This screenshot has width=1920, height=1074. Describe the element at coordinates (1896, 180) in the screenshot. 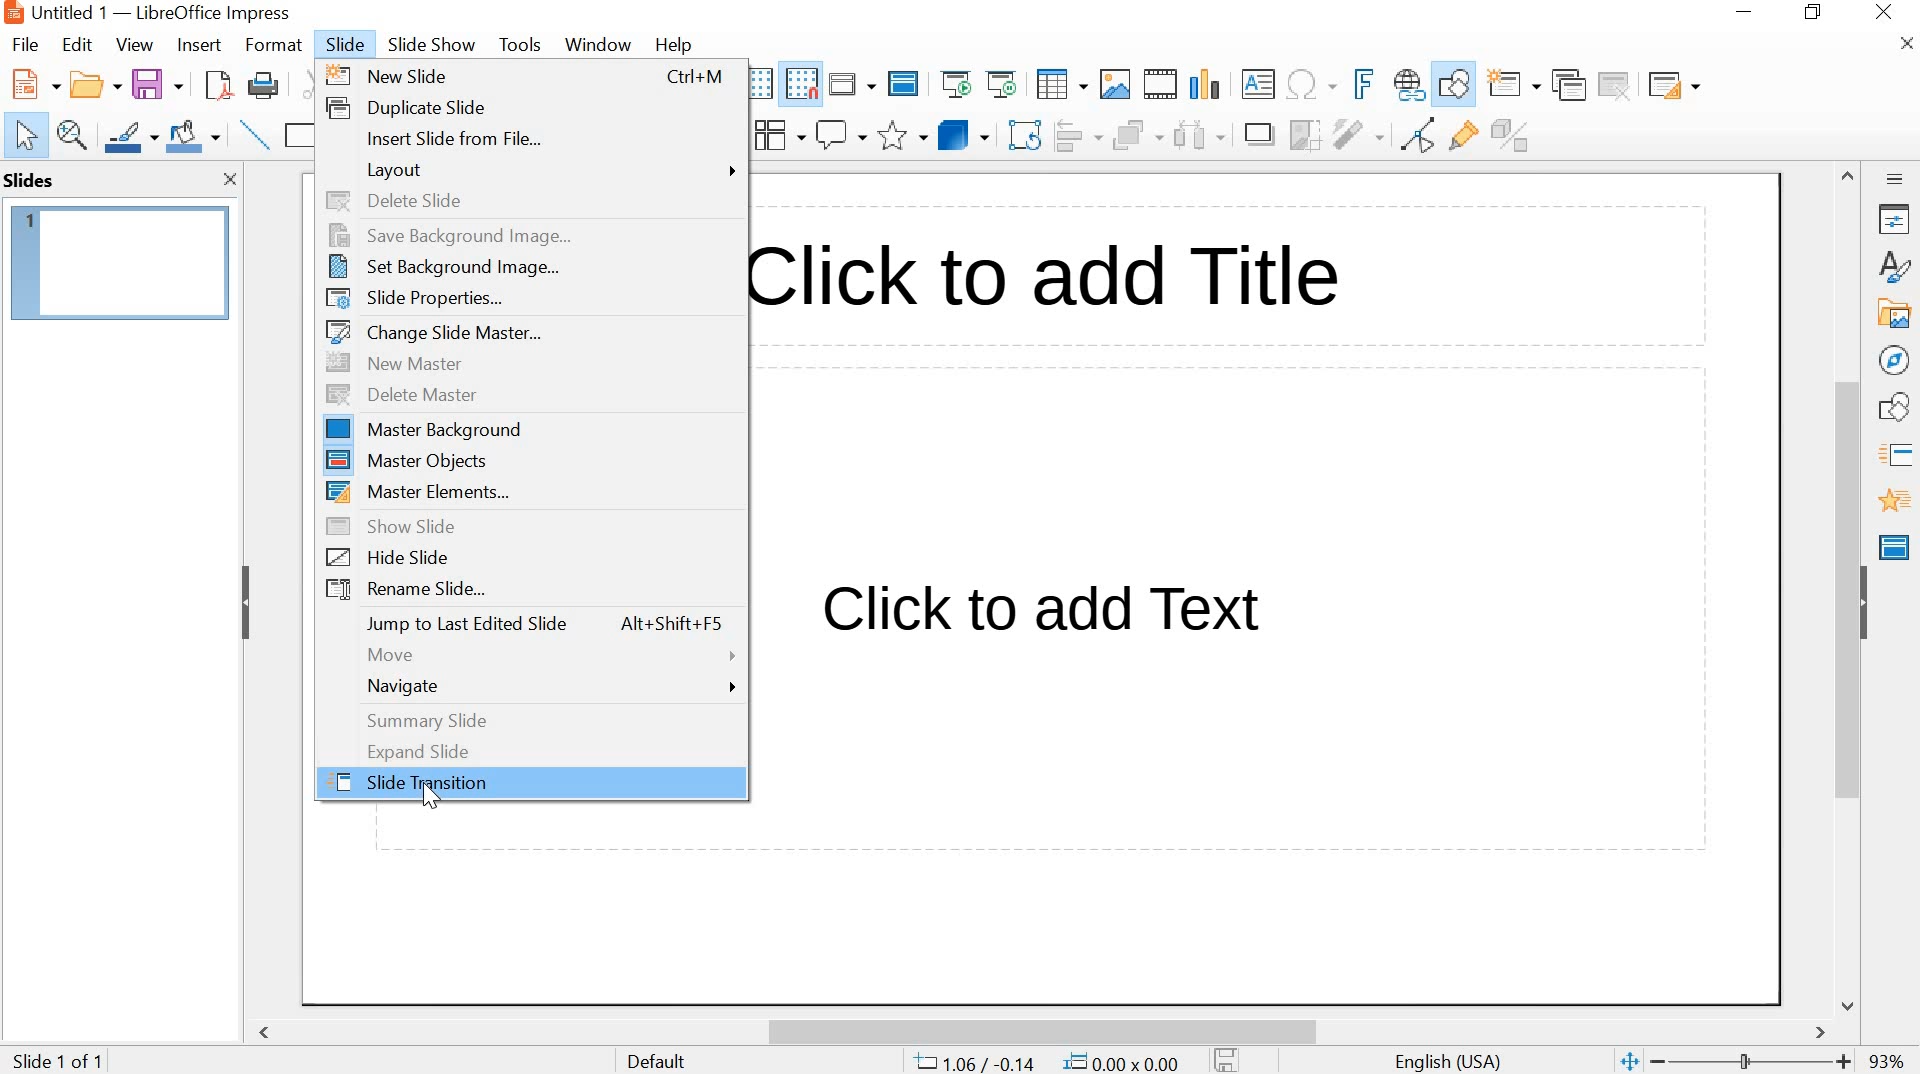

I see `SIDEBAR SETTINGS` at that location.